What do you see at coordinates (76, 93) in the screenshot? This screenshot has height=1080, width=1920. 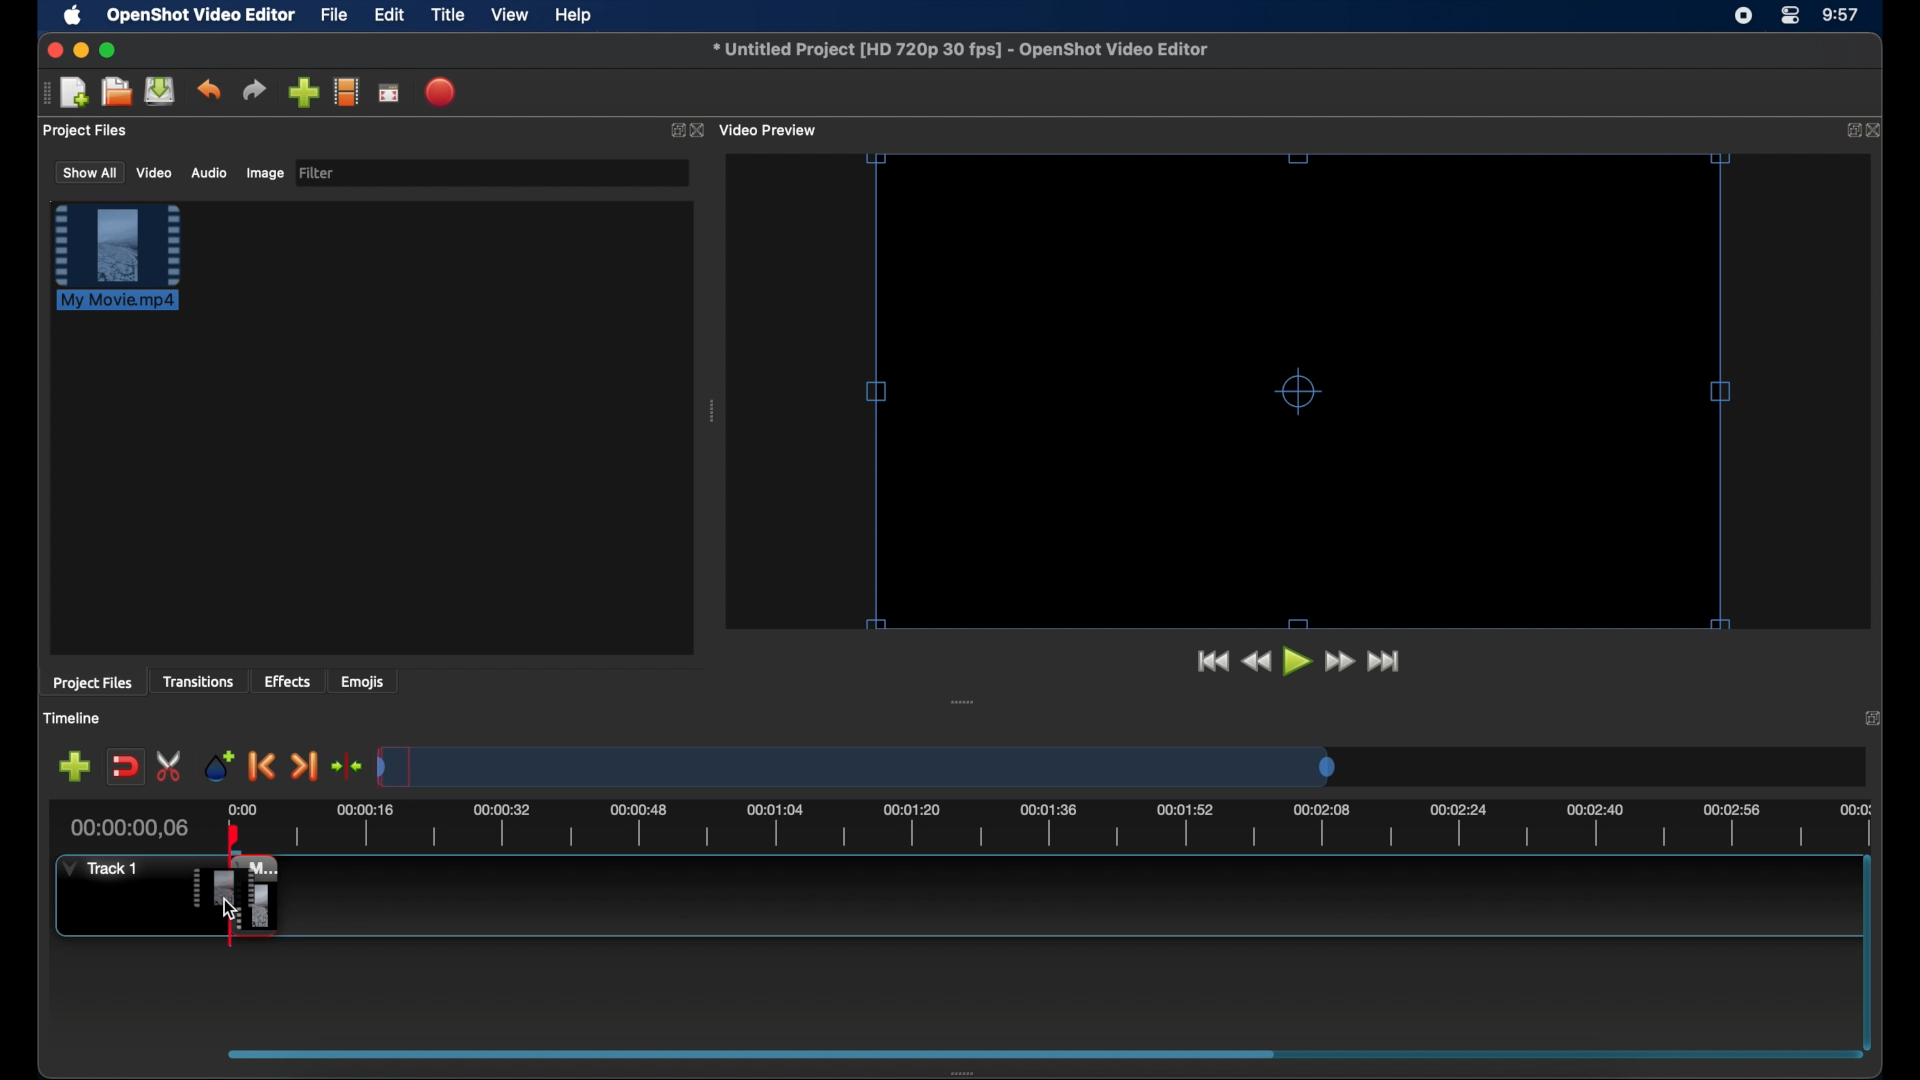 I see `new project` at bounding box center [76, 93].